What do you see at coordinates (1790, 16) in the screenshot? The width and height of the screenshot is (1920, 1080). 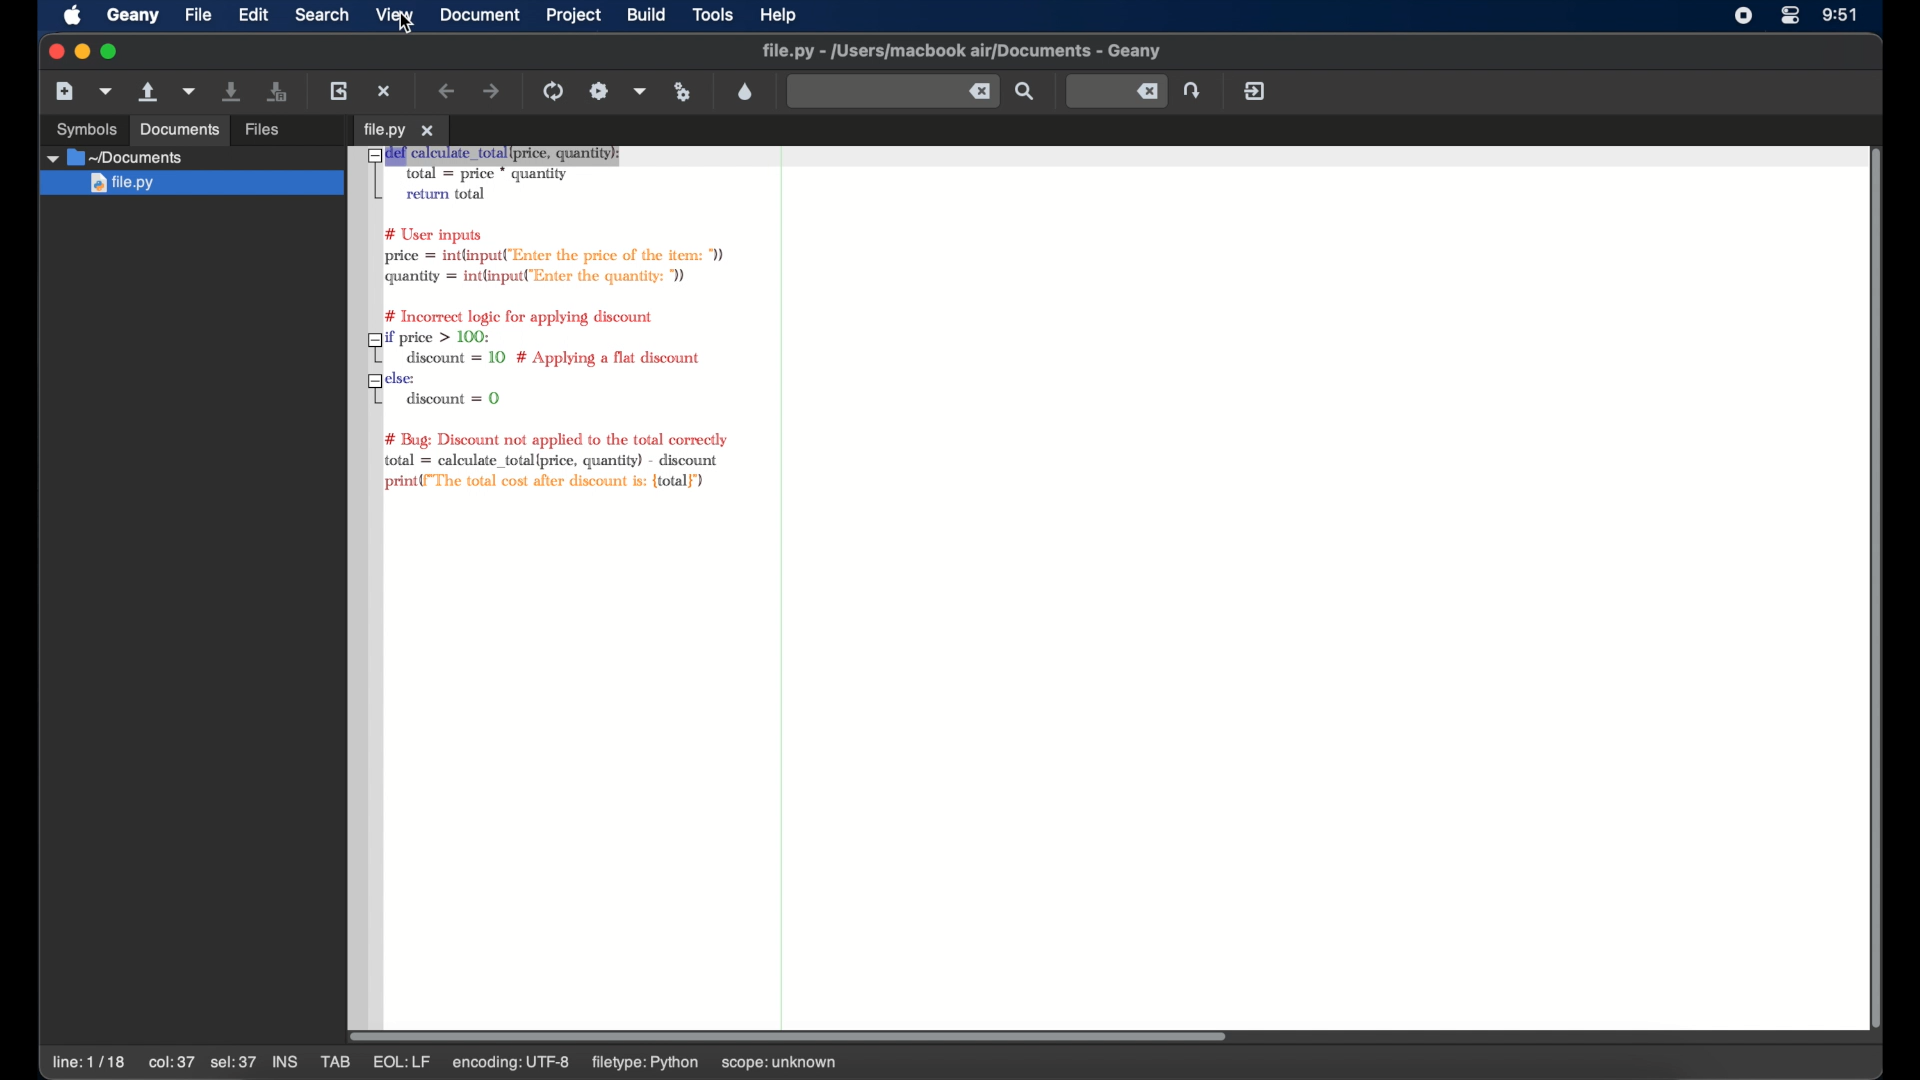 I see `control center` at bounding box center [1790, 16].